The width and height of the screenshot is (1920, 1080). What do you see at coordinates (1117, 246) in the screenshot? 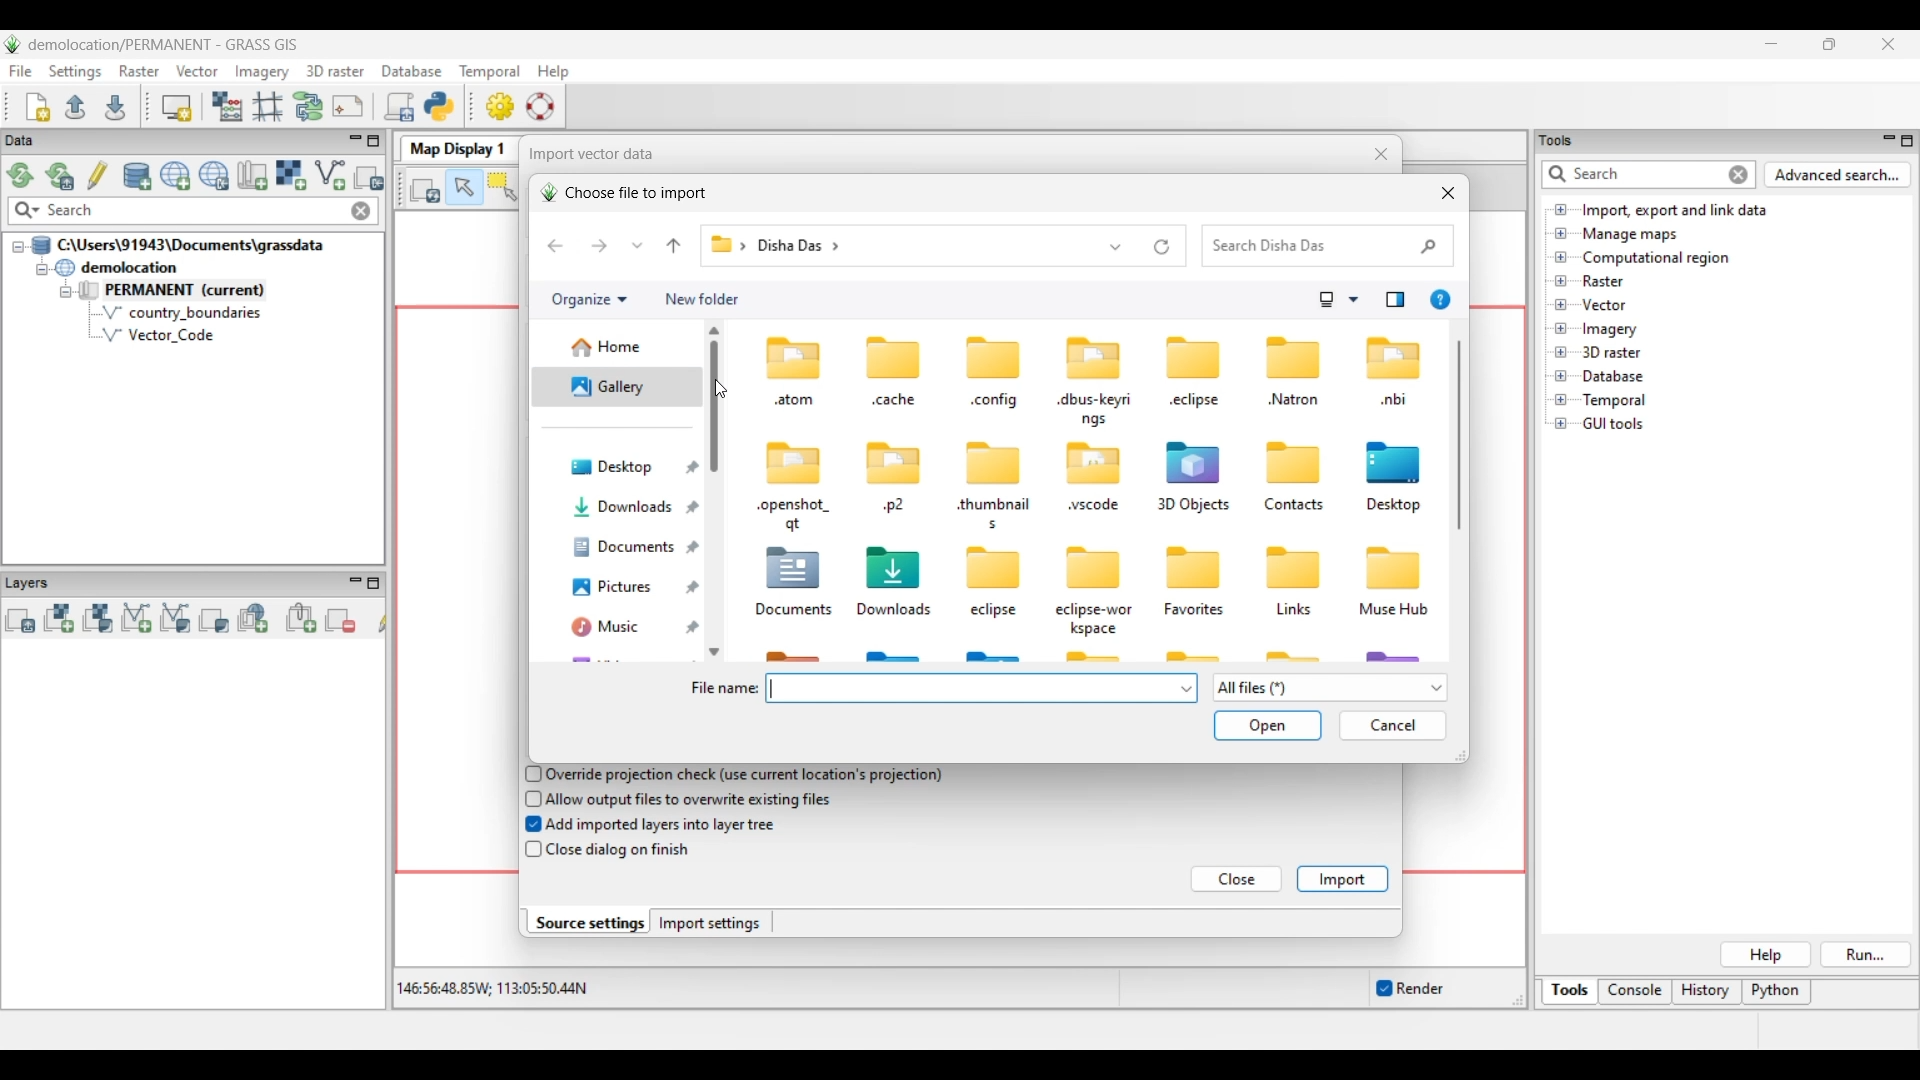
I see `Show list of previous locations` at bounding box center [1117, 246].